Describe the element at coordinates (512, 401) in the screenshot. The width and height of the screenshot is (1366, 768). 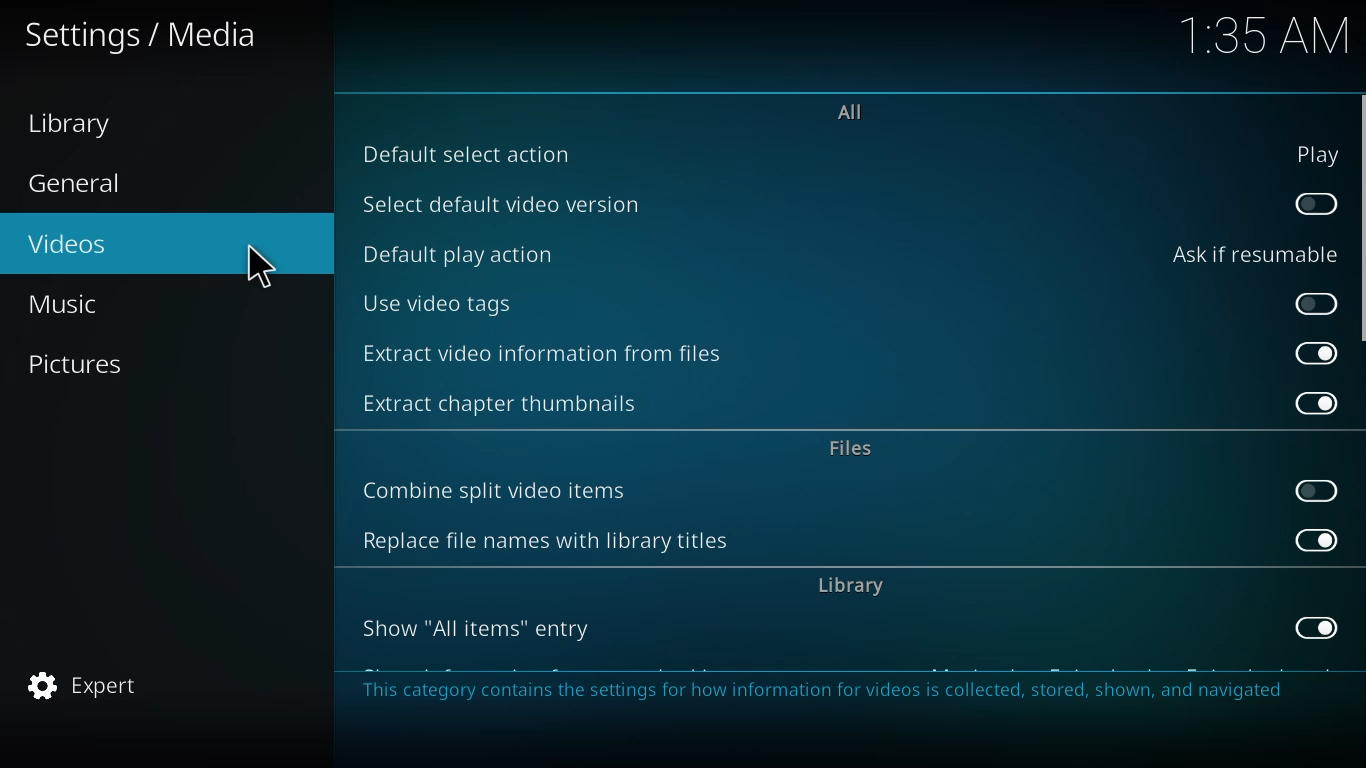
I see `extract chapter thumbnails` at that location.